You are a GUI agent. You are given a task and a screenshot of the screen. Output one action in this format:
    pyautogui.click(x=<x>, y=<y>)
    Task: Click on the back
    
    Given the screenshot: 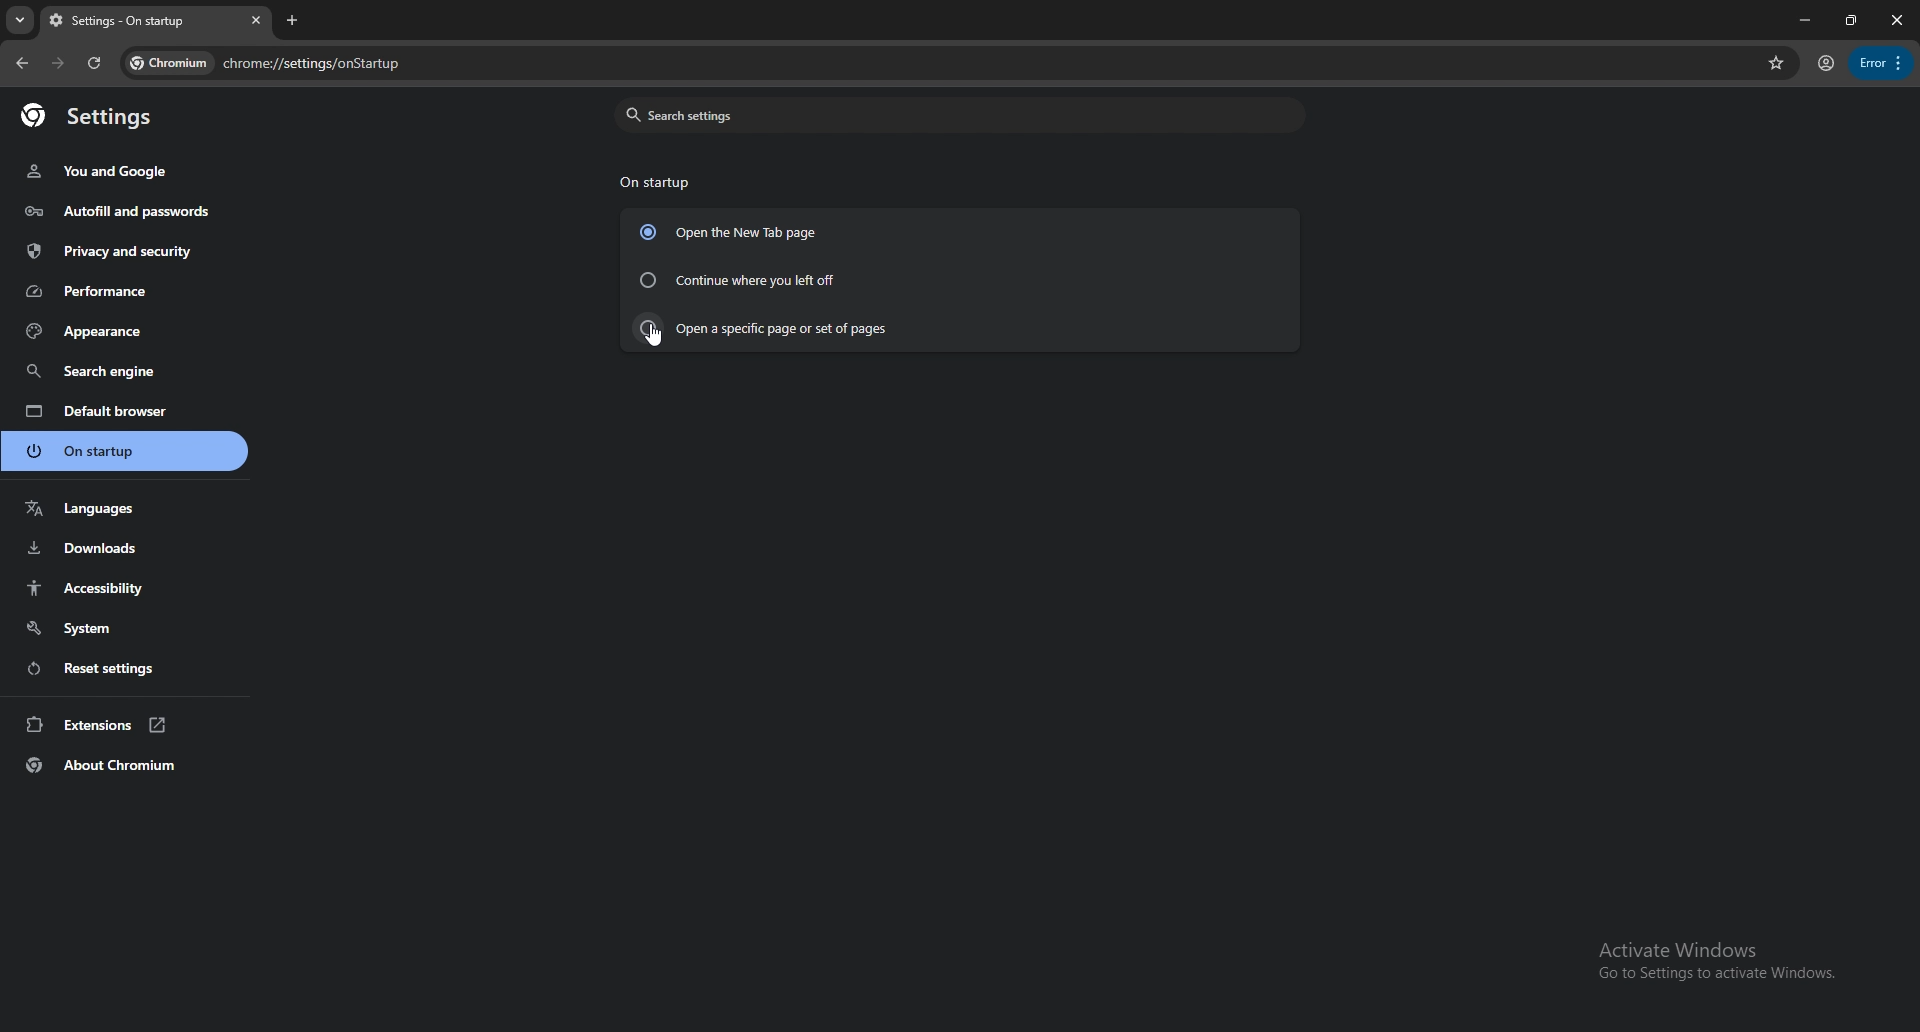 What is the action you would take?
    pyautogui.click(x=22, y=63)
    